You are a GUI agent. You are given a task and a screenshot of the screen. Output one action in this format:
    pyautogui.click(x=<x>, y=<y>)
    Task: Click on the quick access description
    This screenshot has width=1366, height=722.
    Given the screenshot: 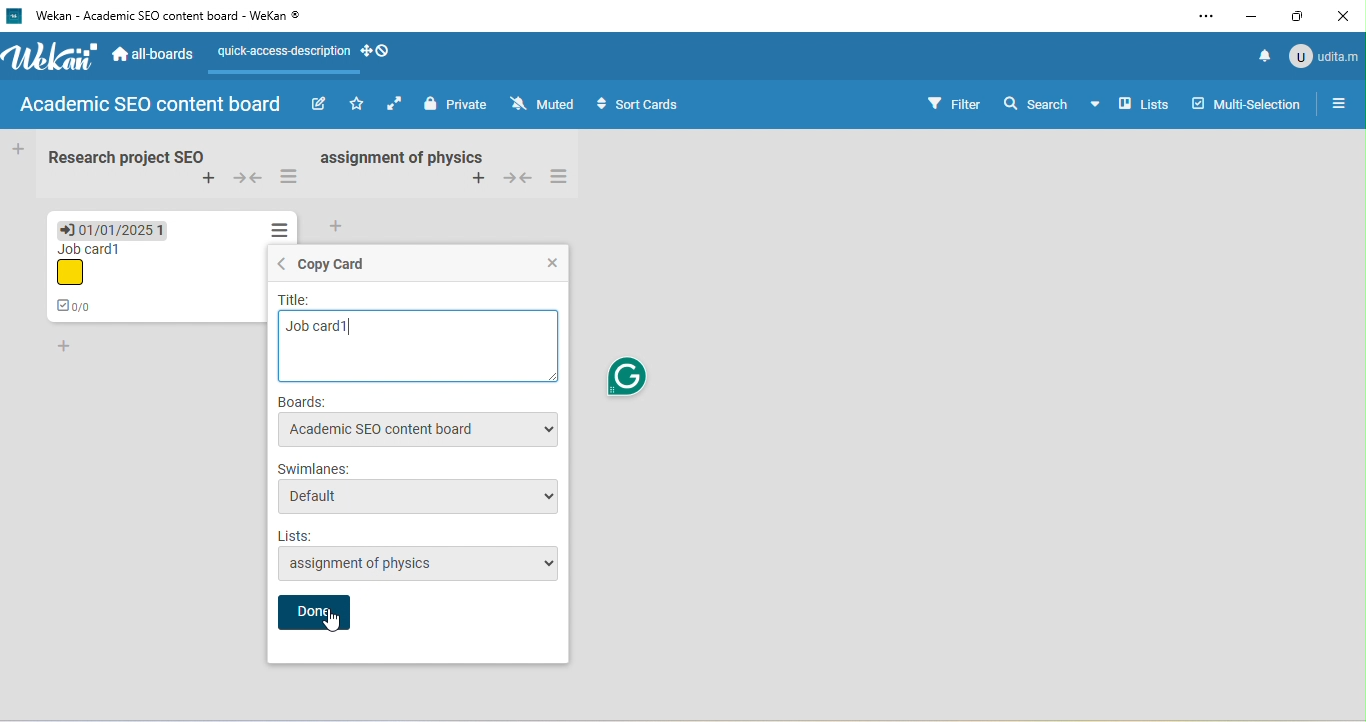 What is the action you would take?
    pyautogui.click(x=280, y=58)
    